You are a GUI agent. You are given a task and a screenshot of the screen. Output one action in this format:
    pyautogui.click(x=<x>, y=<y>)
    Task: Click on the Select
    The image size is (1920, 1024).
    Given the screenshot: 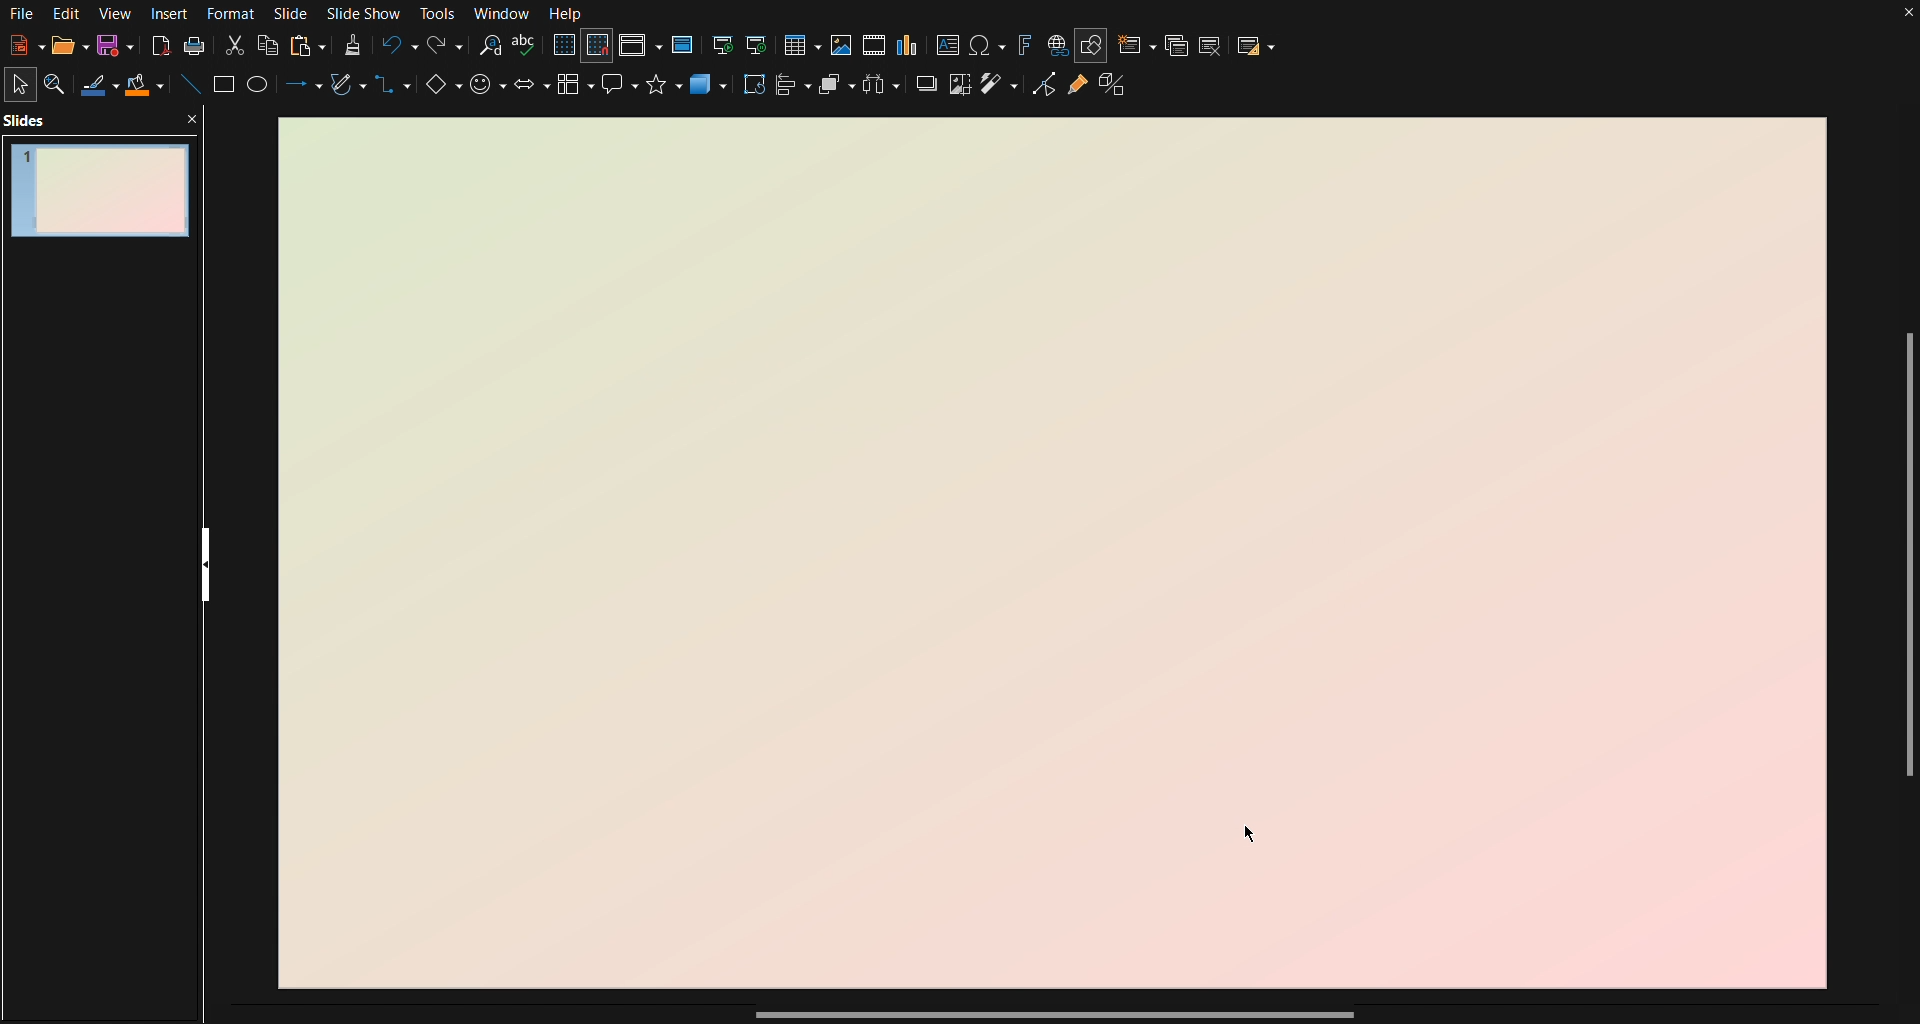 What is the action you would take?
    pyautogui.click(x=22, y=83)
    